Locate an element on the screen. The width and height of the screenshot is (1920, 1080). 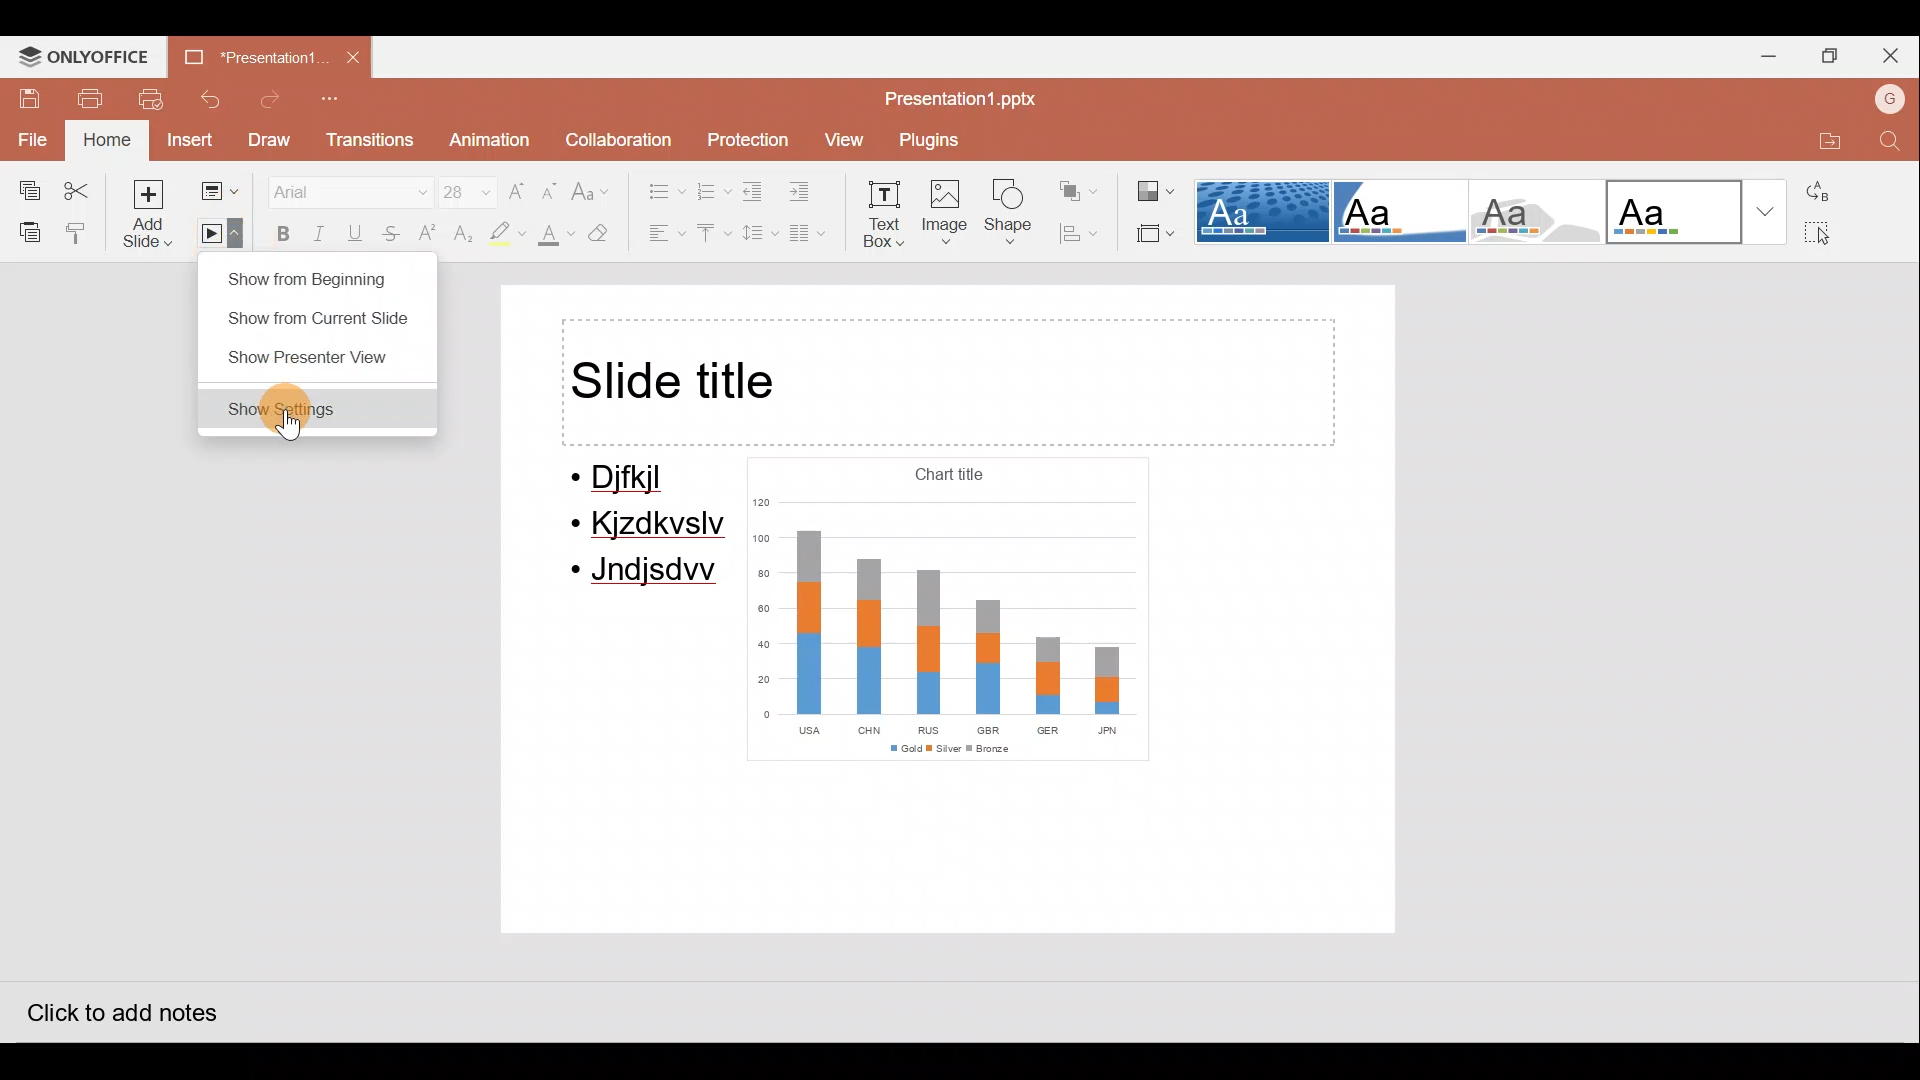
Arrange shape is located at coordinates (1074, 190).